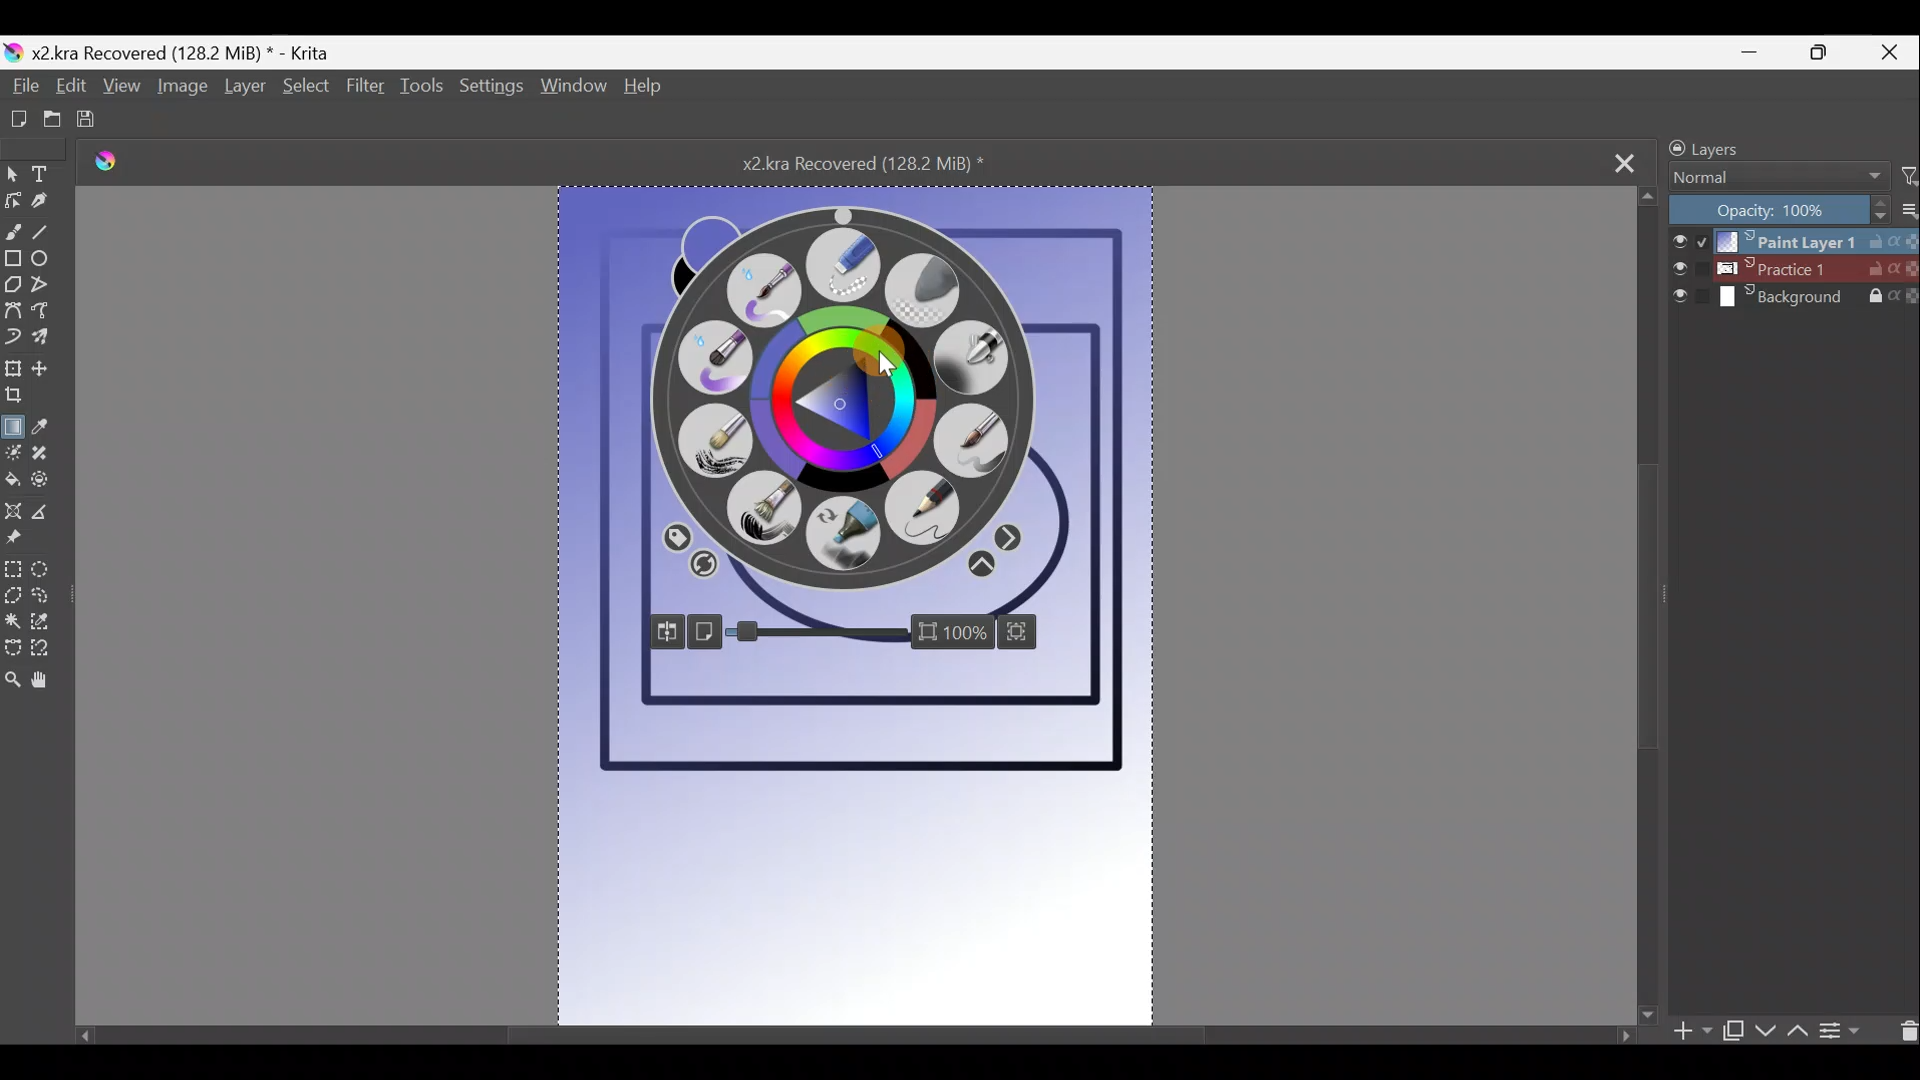 The image size is (1920, 1080). What do you see at coordinates (1849, 1029) in the screenshot?
I see `View/change layer properties` at bounding box center [1849, 1029].